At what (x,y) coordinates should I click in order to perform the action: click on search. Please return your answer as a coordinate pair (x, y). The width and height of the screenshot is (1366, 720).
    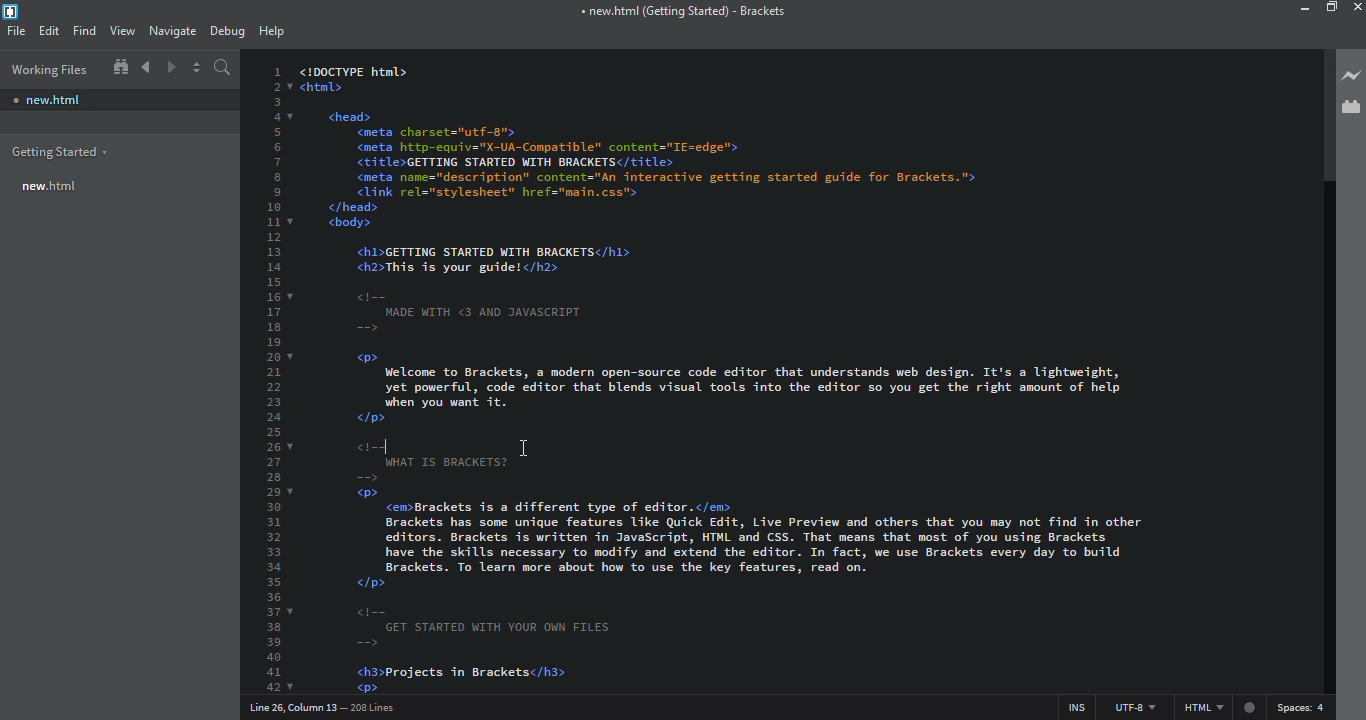
    Looking at the image, I should click on (225, 70).